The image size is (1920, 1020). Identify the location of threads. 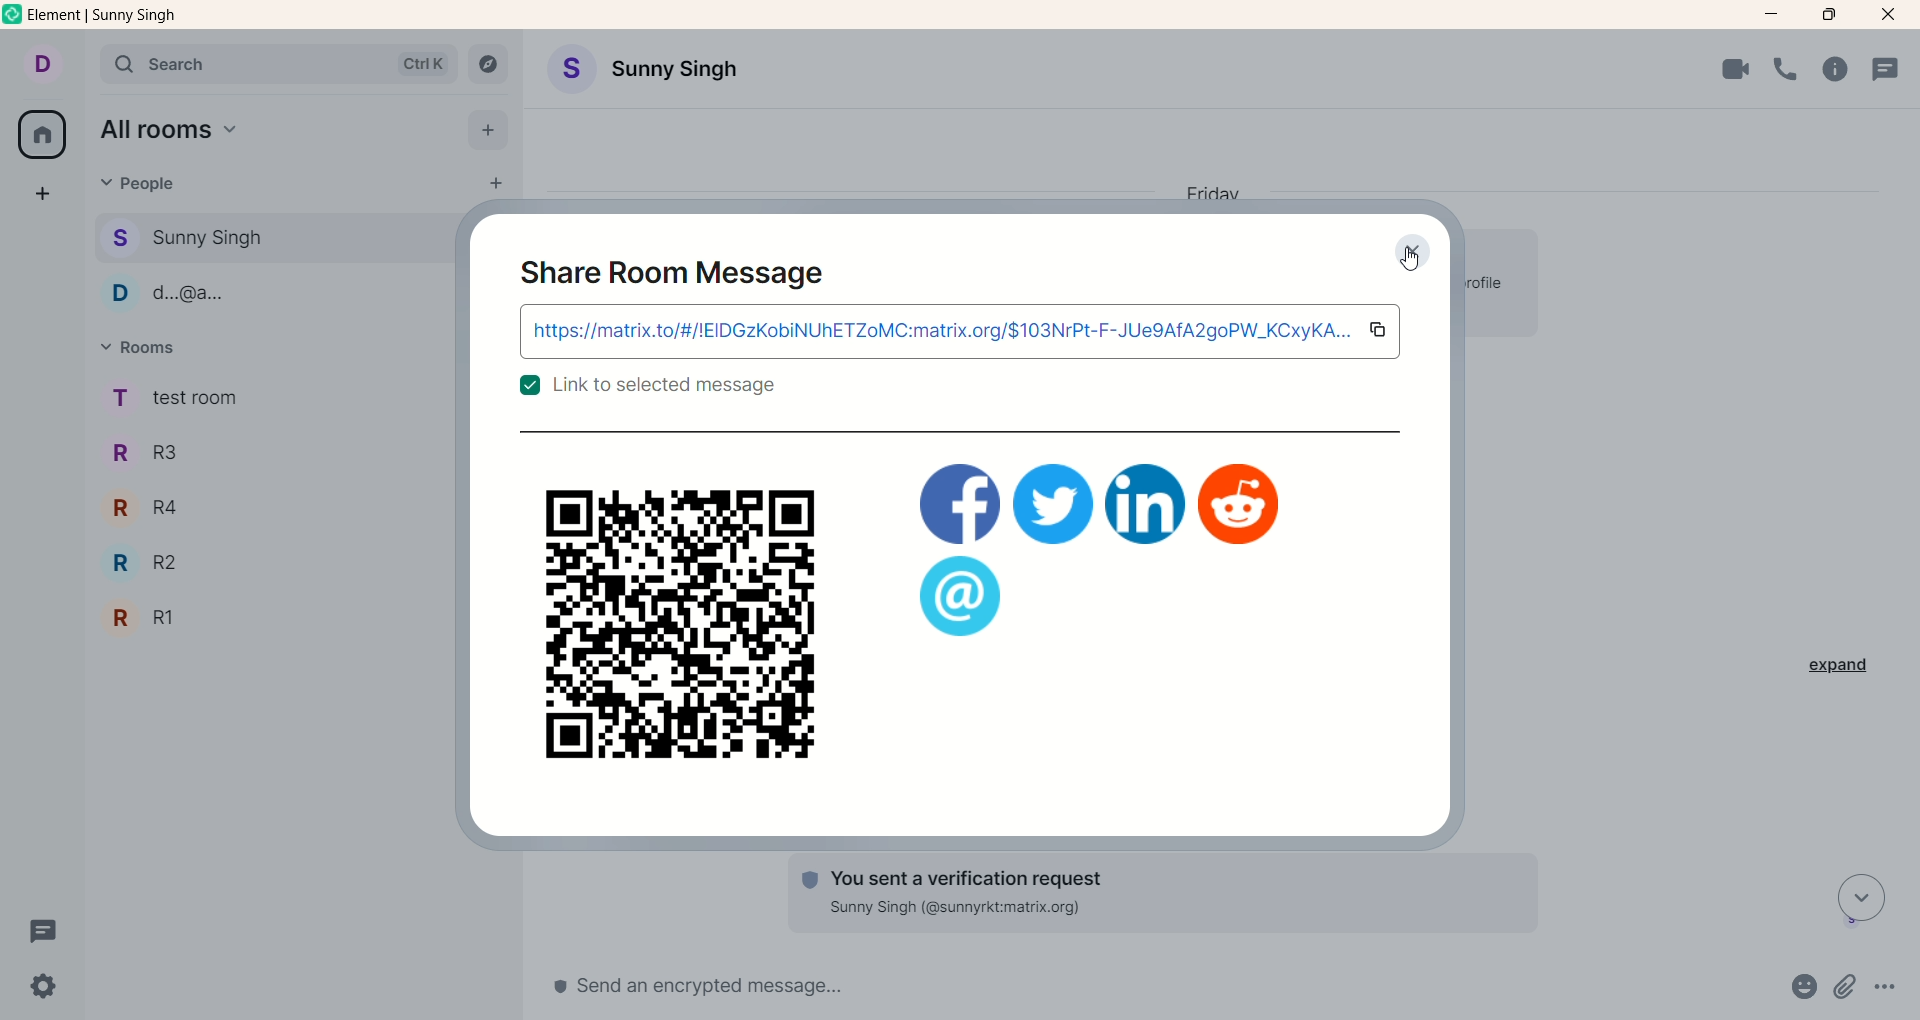
(1894, 68).